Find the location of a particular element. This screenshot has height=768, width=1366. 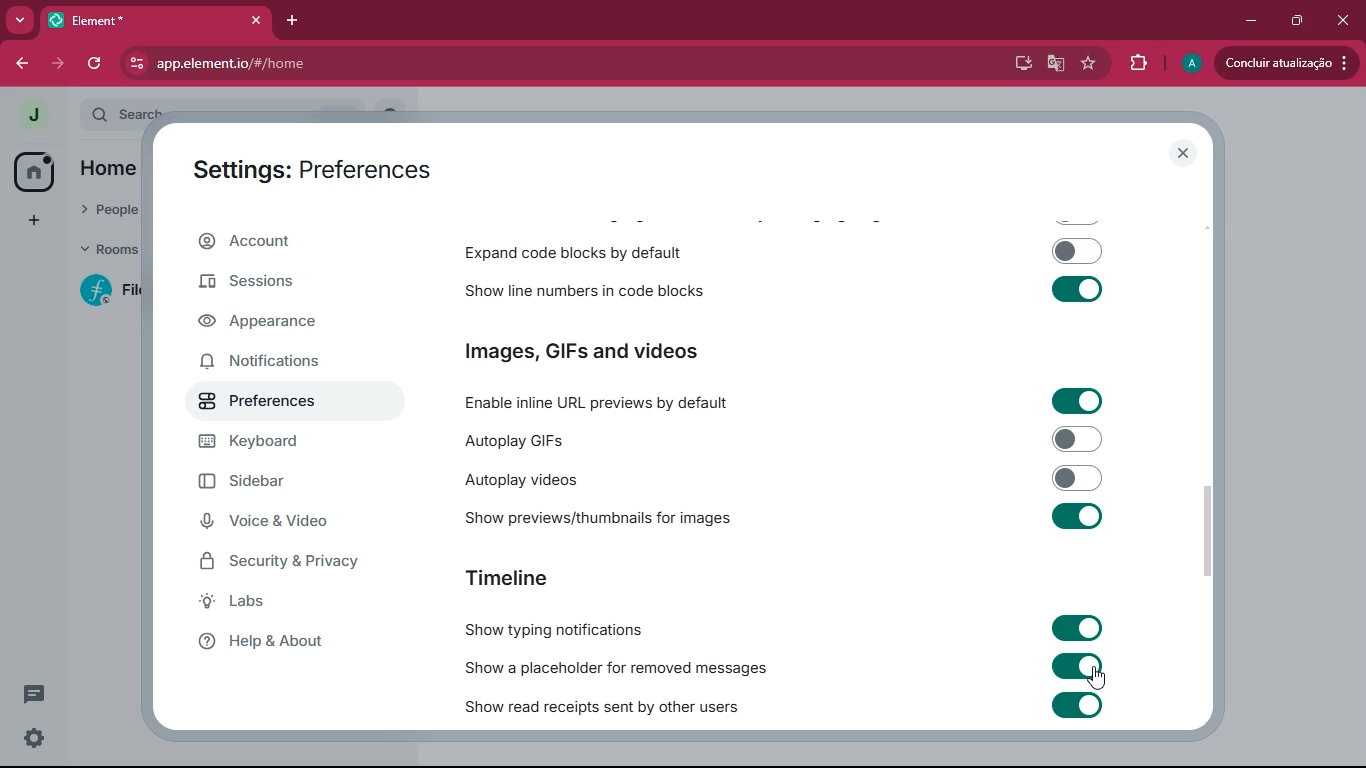

maximize is located at coordinates (1299, 19).